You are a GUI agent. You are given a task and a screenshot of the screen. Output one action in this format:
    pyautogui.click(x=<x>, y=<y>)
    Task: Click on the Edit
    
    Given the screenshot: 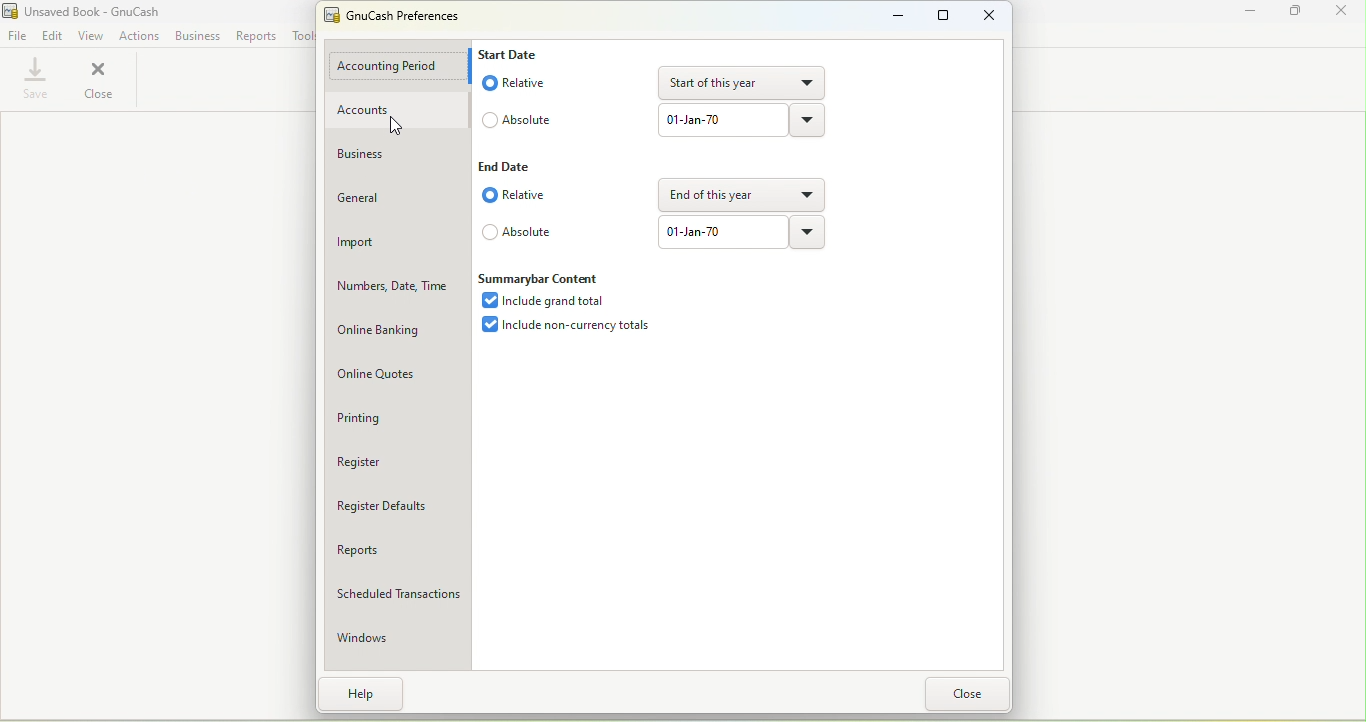 What is the action you would take?
    pyautogui.click(x=53, y=33)
    